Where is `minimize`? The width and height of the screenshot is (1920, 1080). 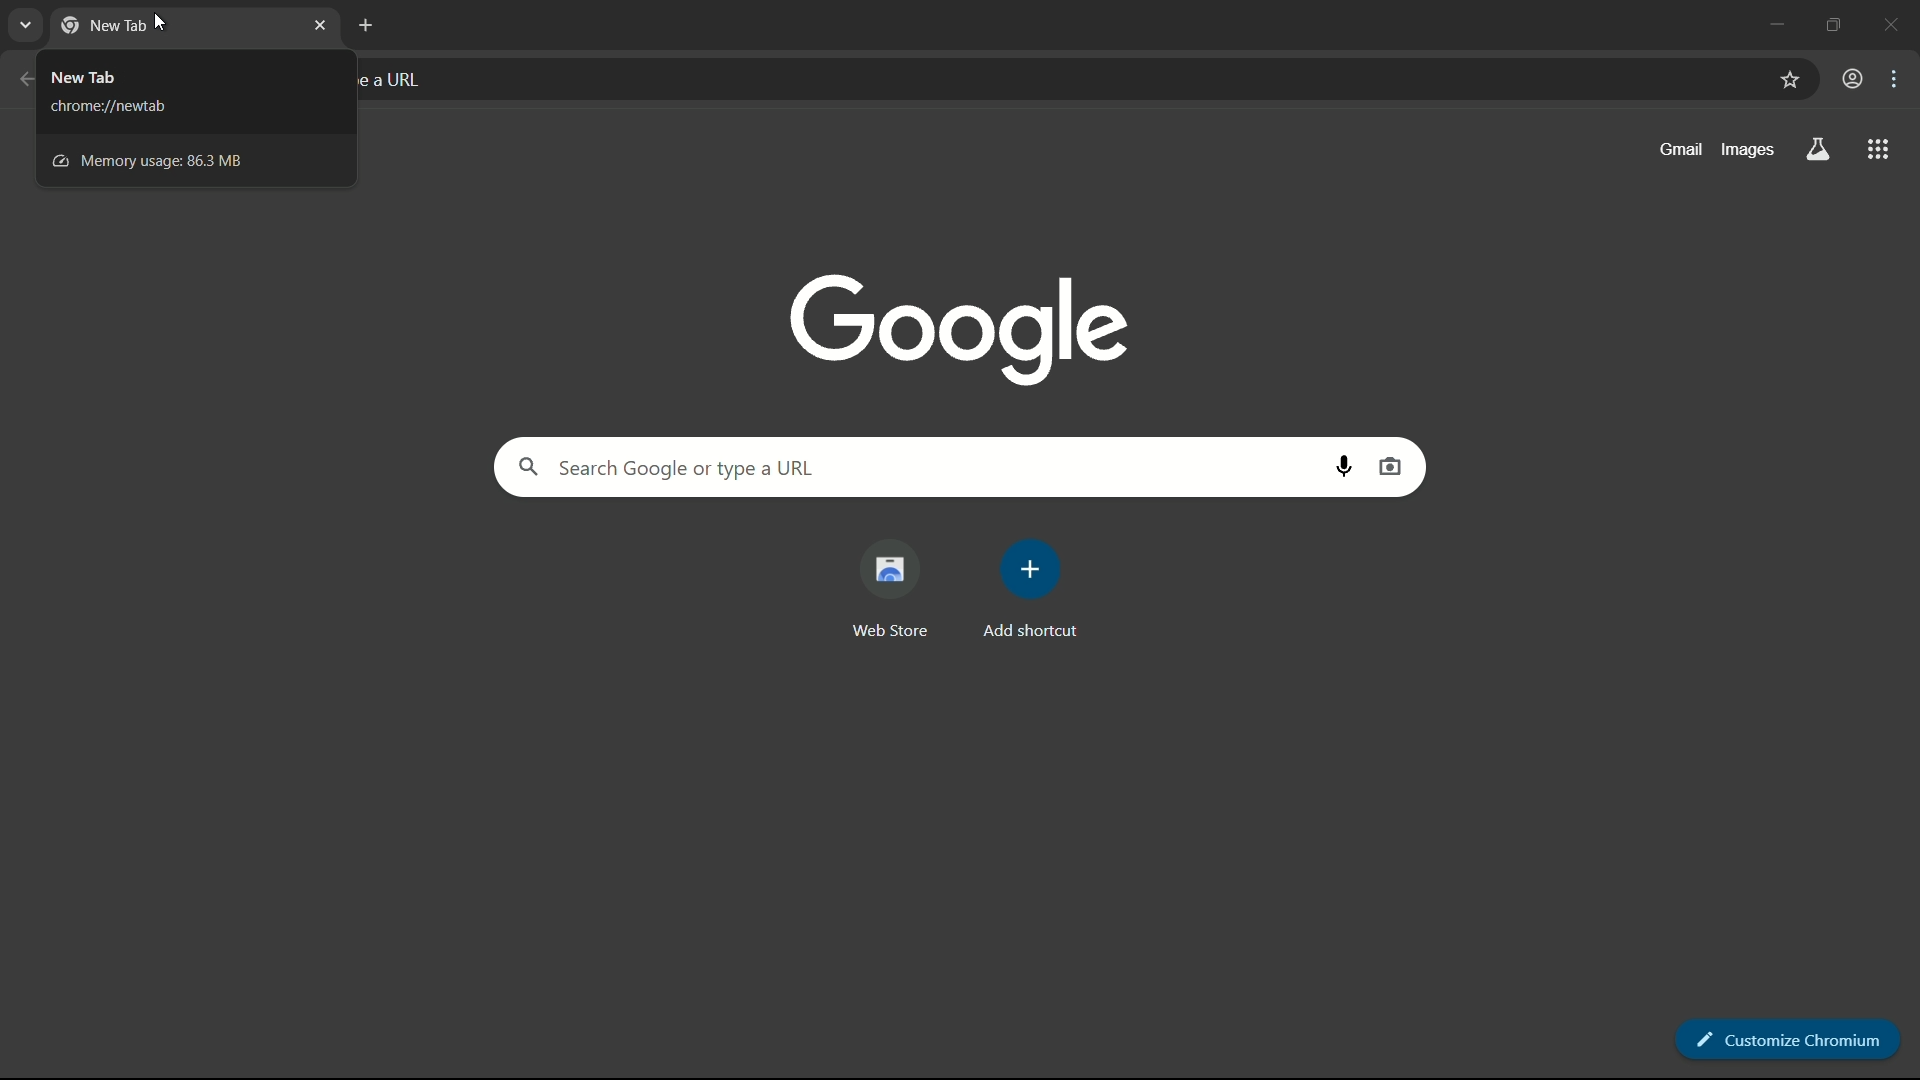 minimize is located at coordinates (1772, 22).